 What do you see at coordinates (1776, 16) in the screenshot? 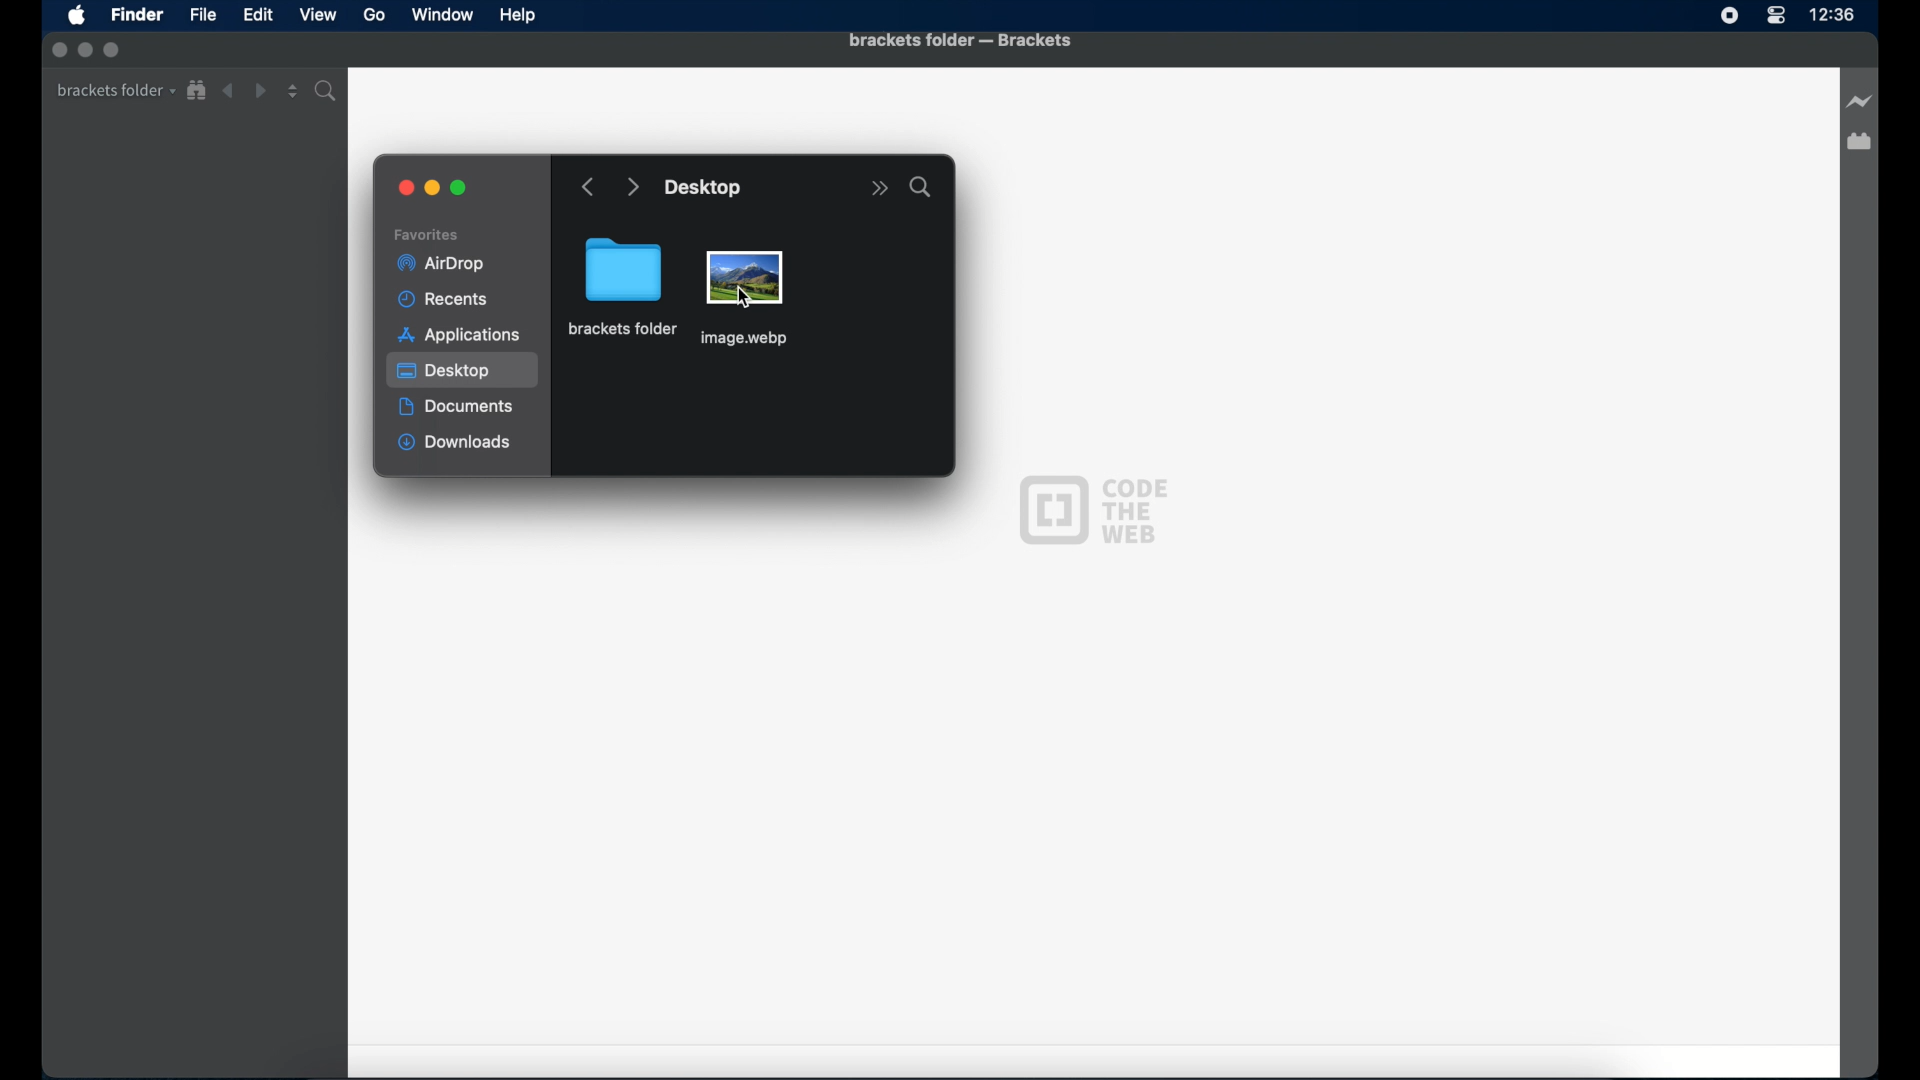
I see `control center` at bounding box center [1776, 16].